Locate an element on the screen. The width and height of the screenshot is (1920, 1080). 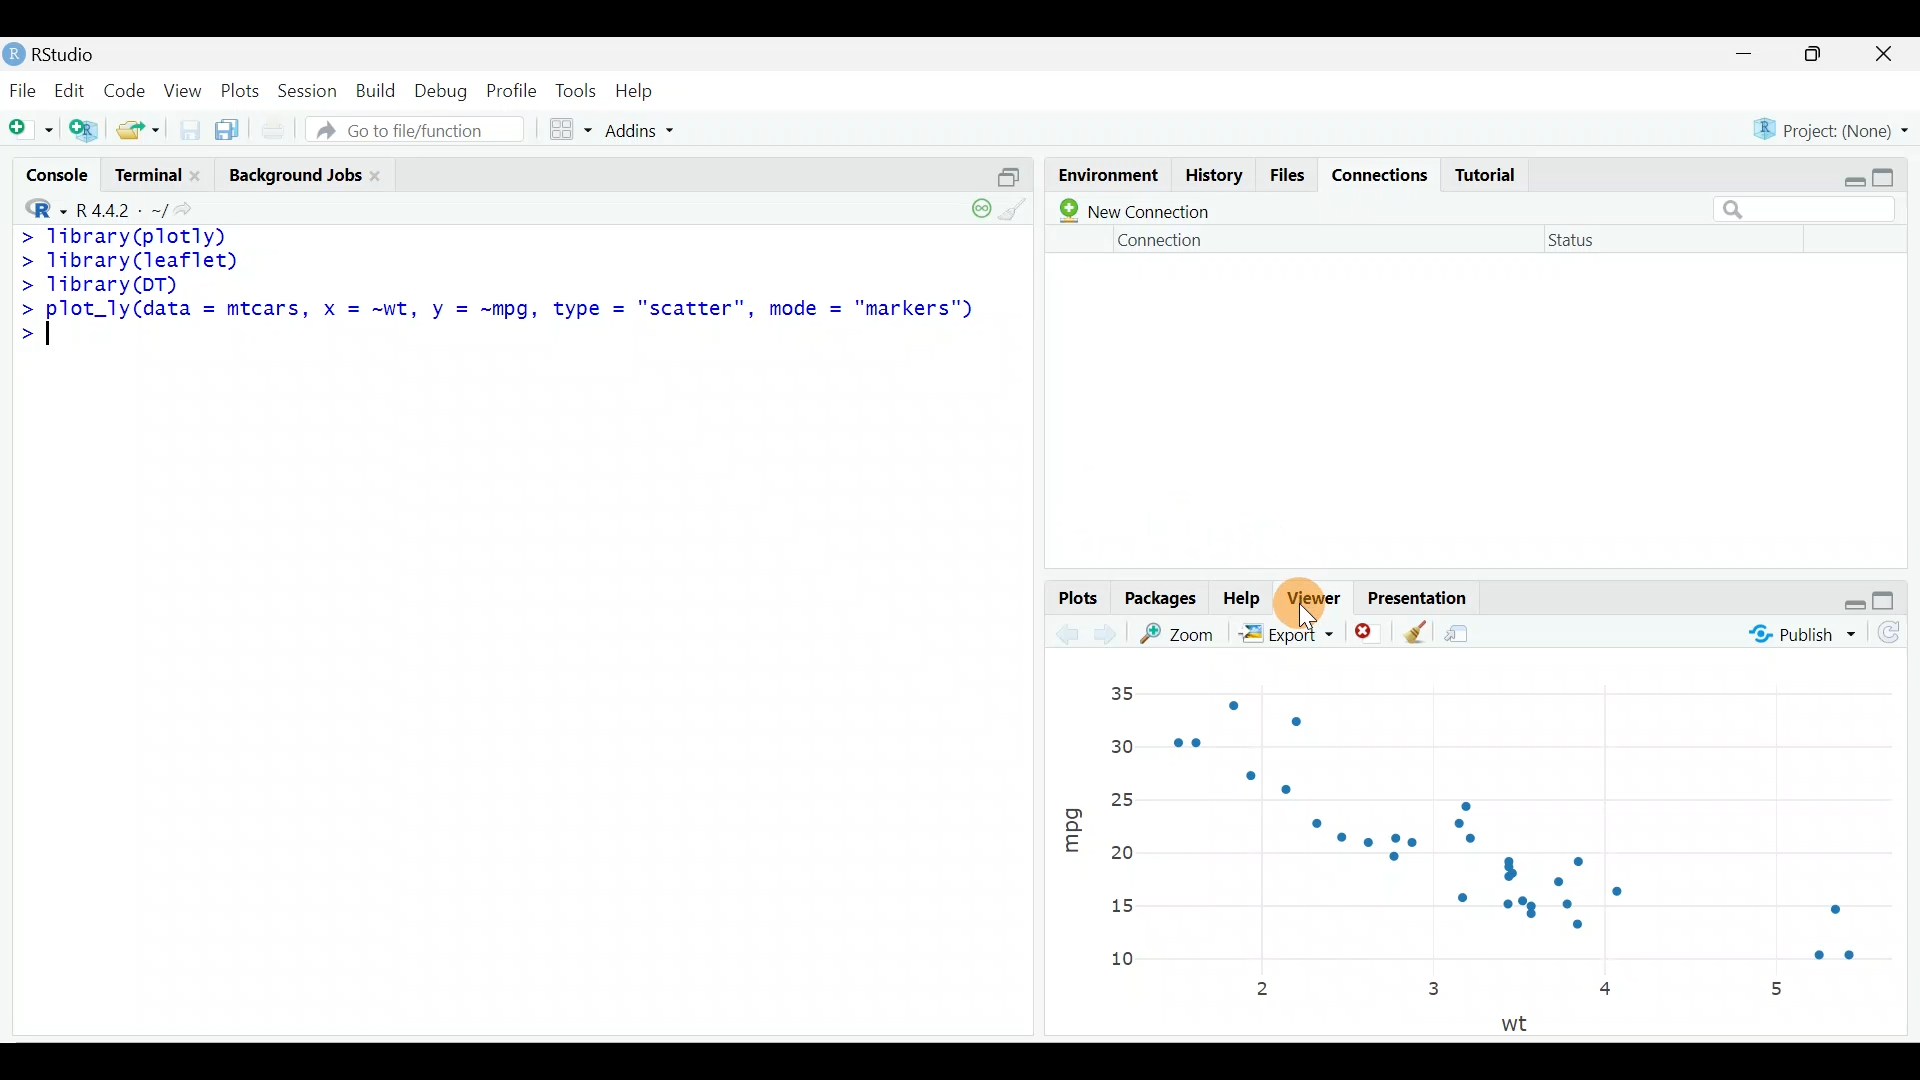
> library(leaflet) is located at coordinates (142, 259).